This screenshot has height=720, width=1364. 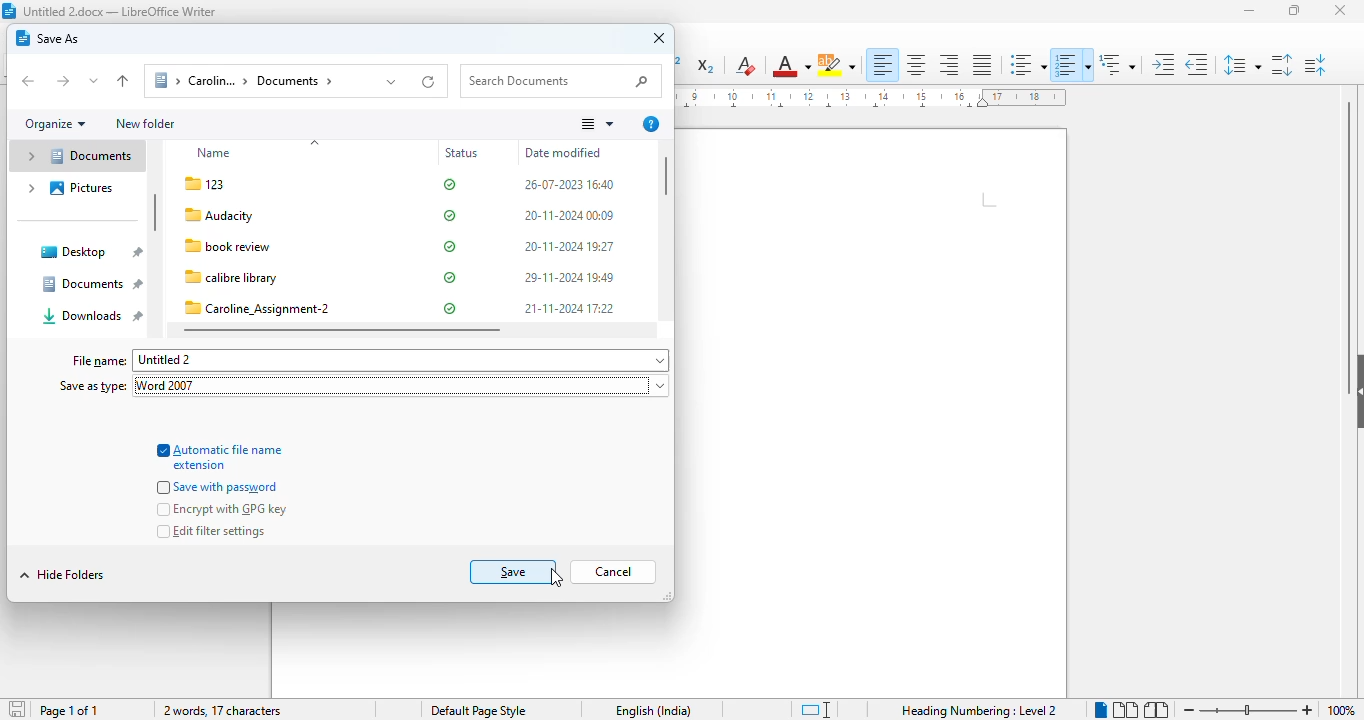 I want to click on encrypt with GPG key, so click(x=223, y=510).